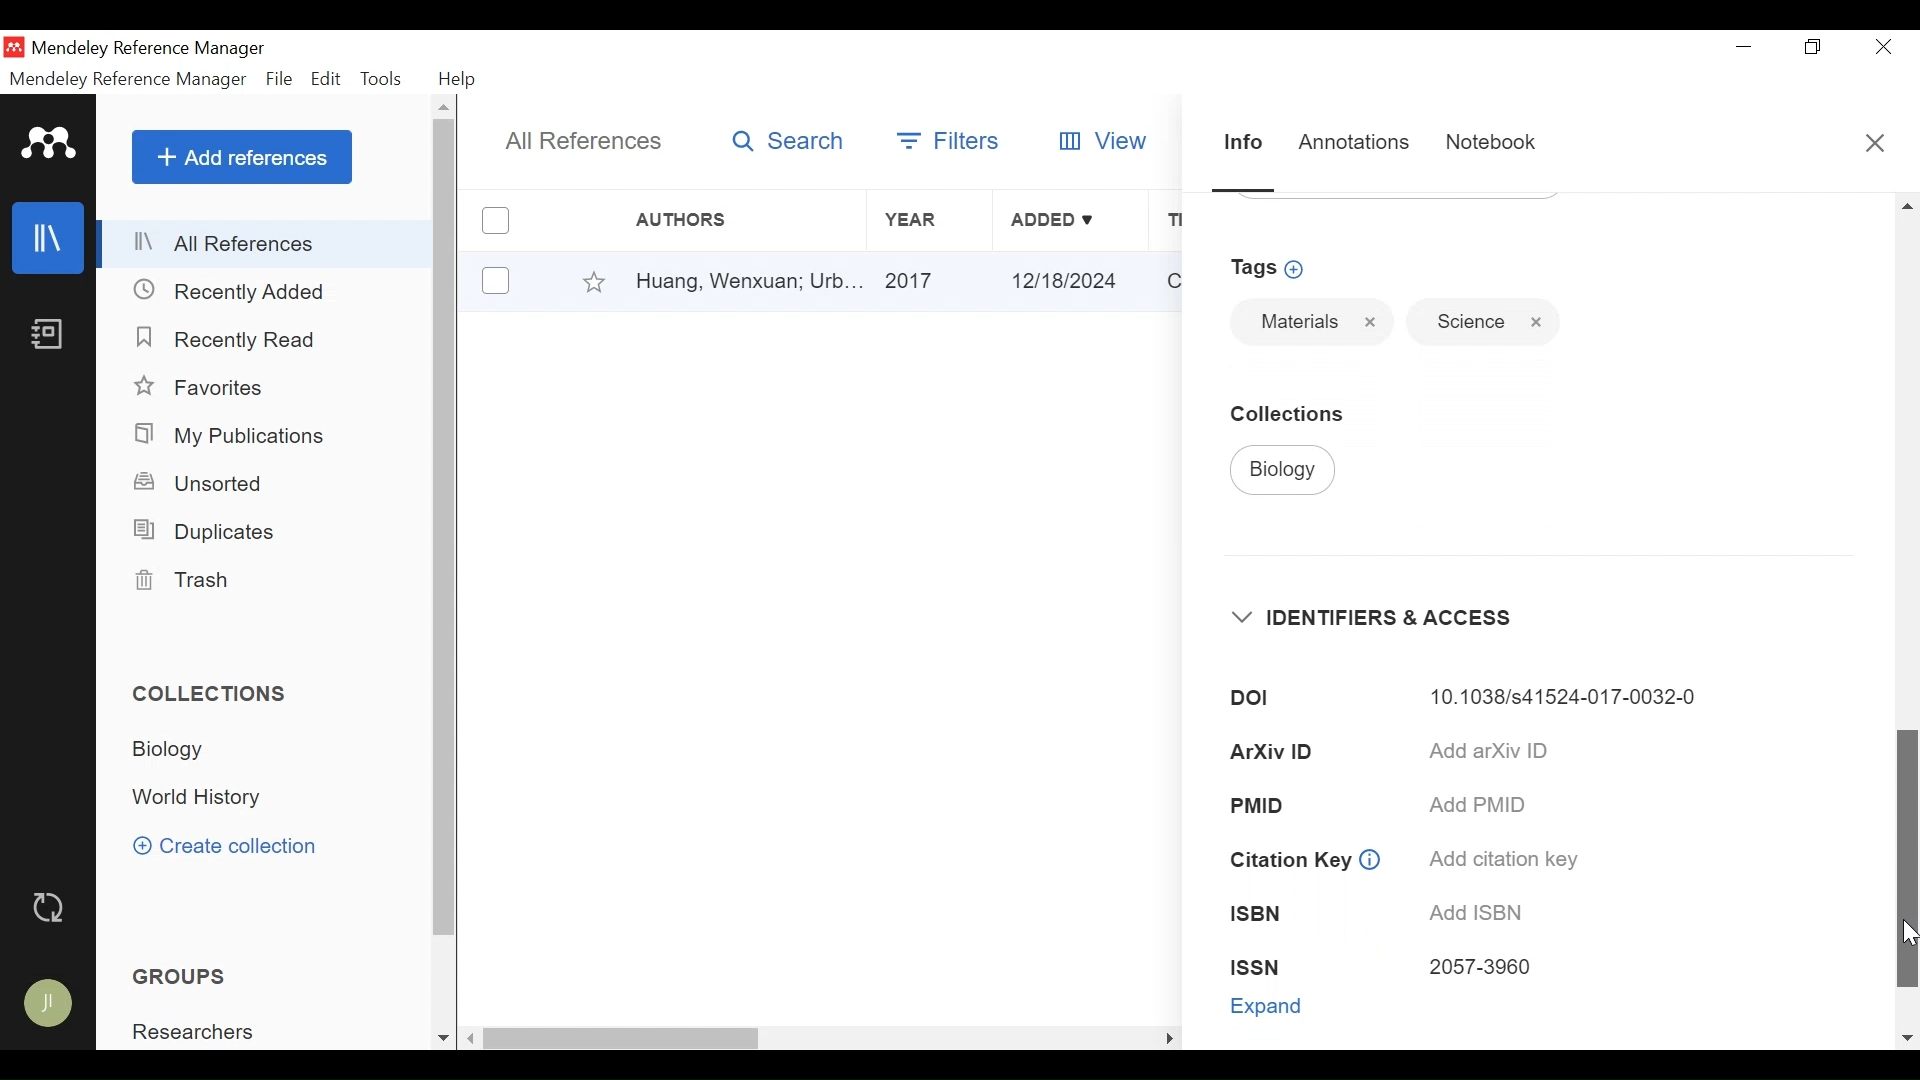 Image resolution: width=1920 pixels, height=1080 pixels. What do you see at coordinates (205, 1032) in the screenshot?
I see `Group` at bounding box center [205, 1032].